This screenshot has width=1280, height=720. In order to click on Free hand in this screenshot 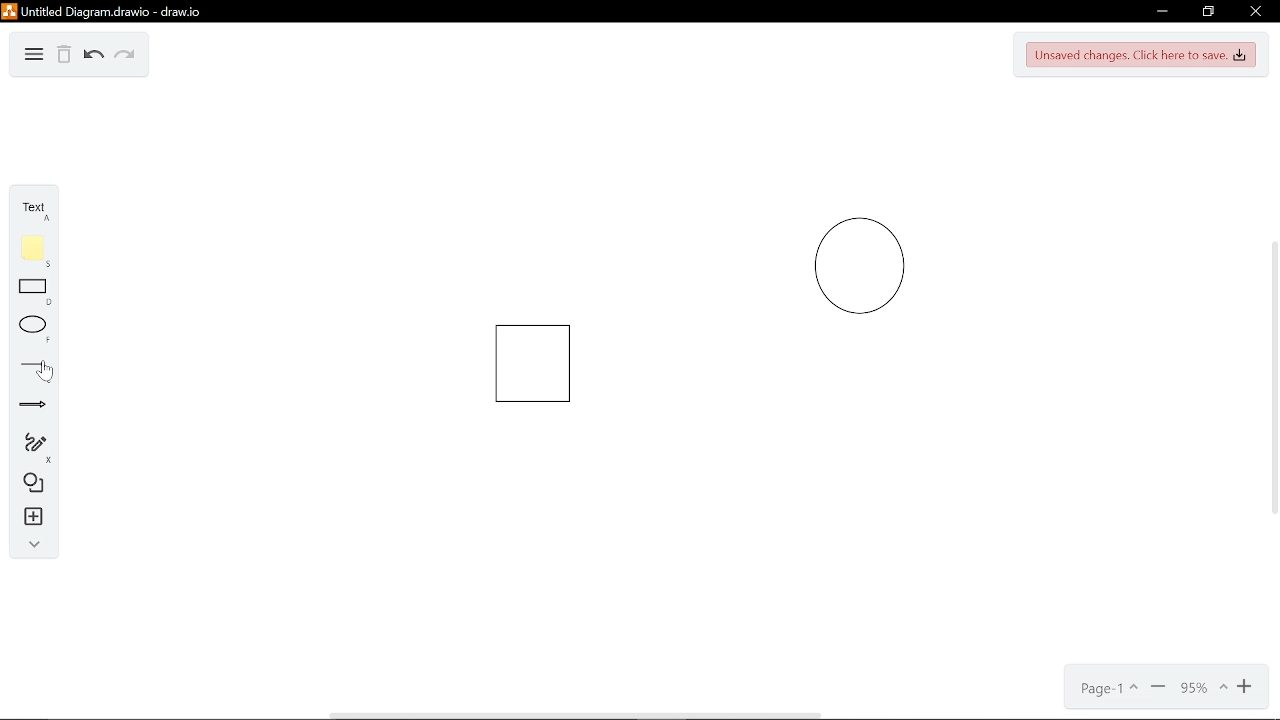, I will do `click(27, 446)`.